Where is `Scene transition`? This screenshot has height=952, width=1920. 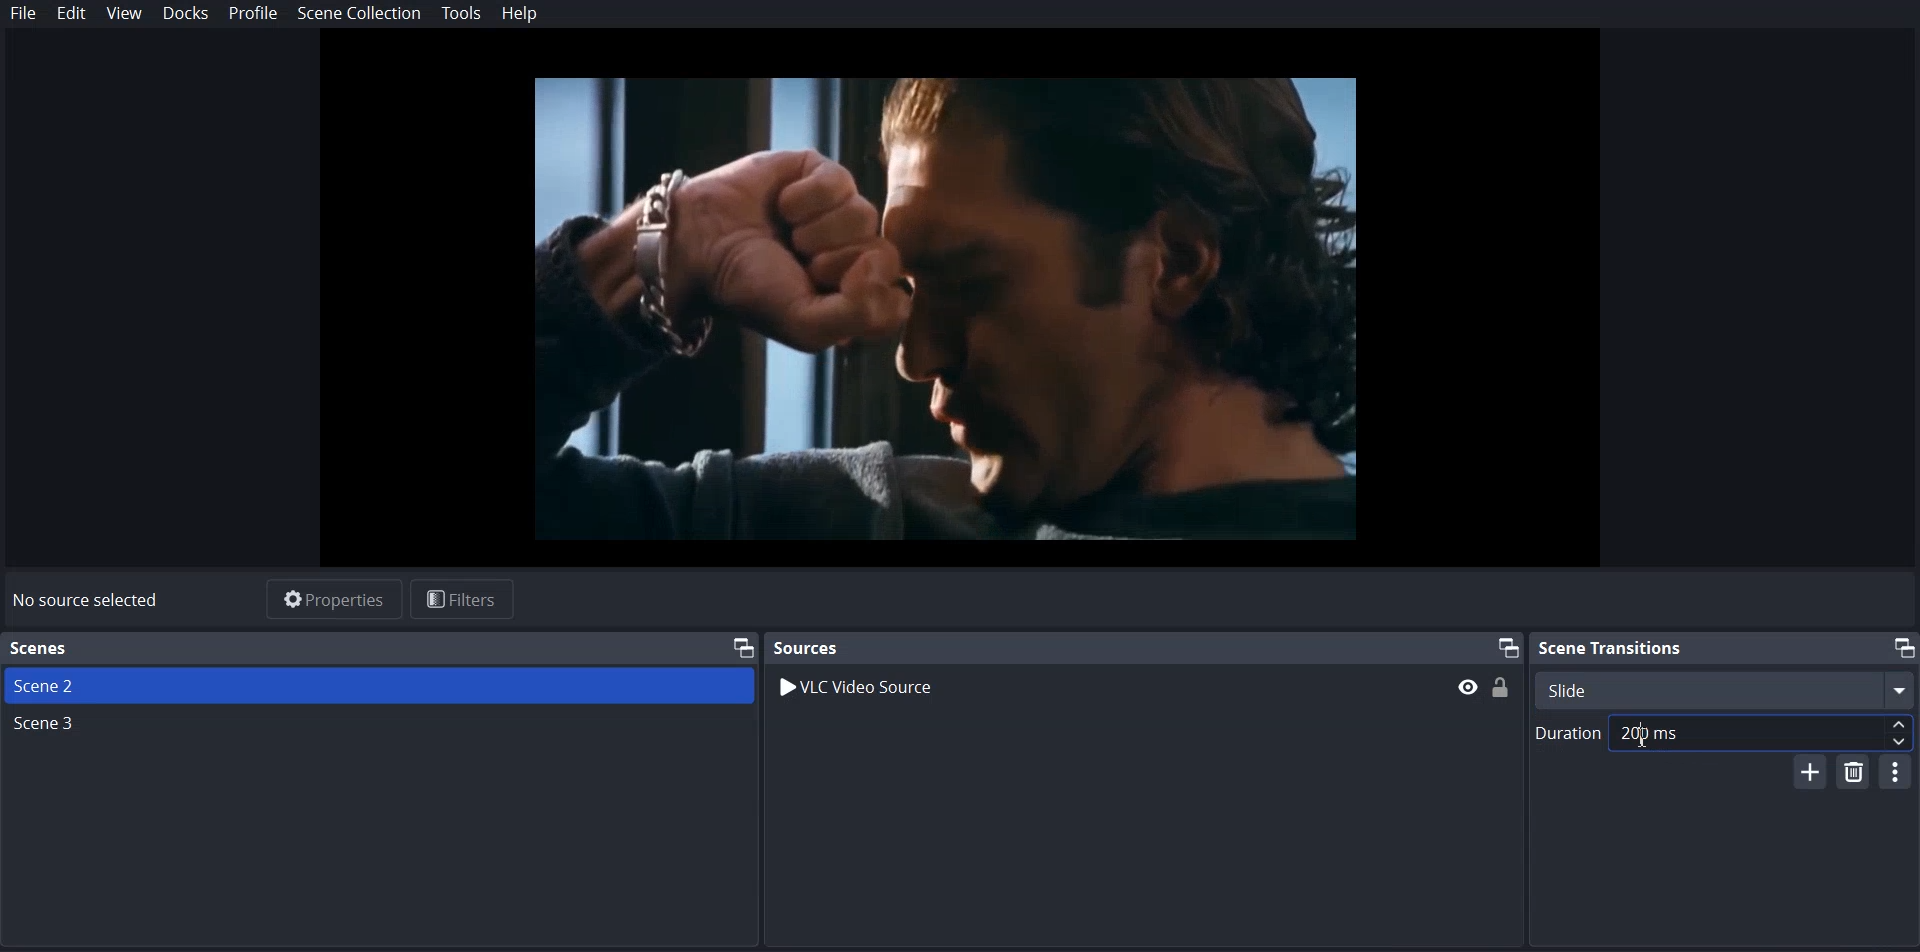 Scene transition is located at coordinates (1725, 646).